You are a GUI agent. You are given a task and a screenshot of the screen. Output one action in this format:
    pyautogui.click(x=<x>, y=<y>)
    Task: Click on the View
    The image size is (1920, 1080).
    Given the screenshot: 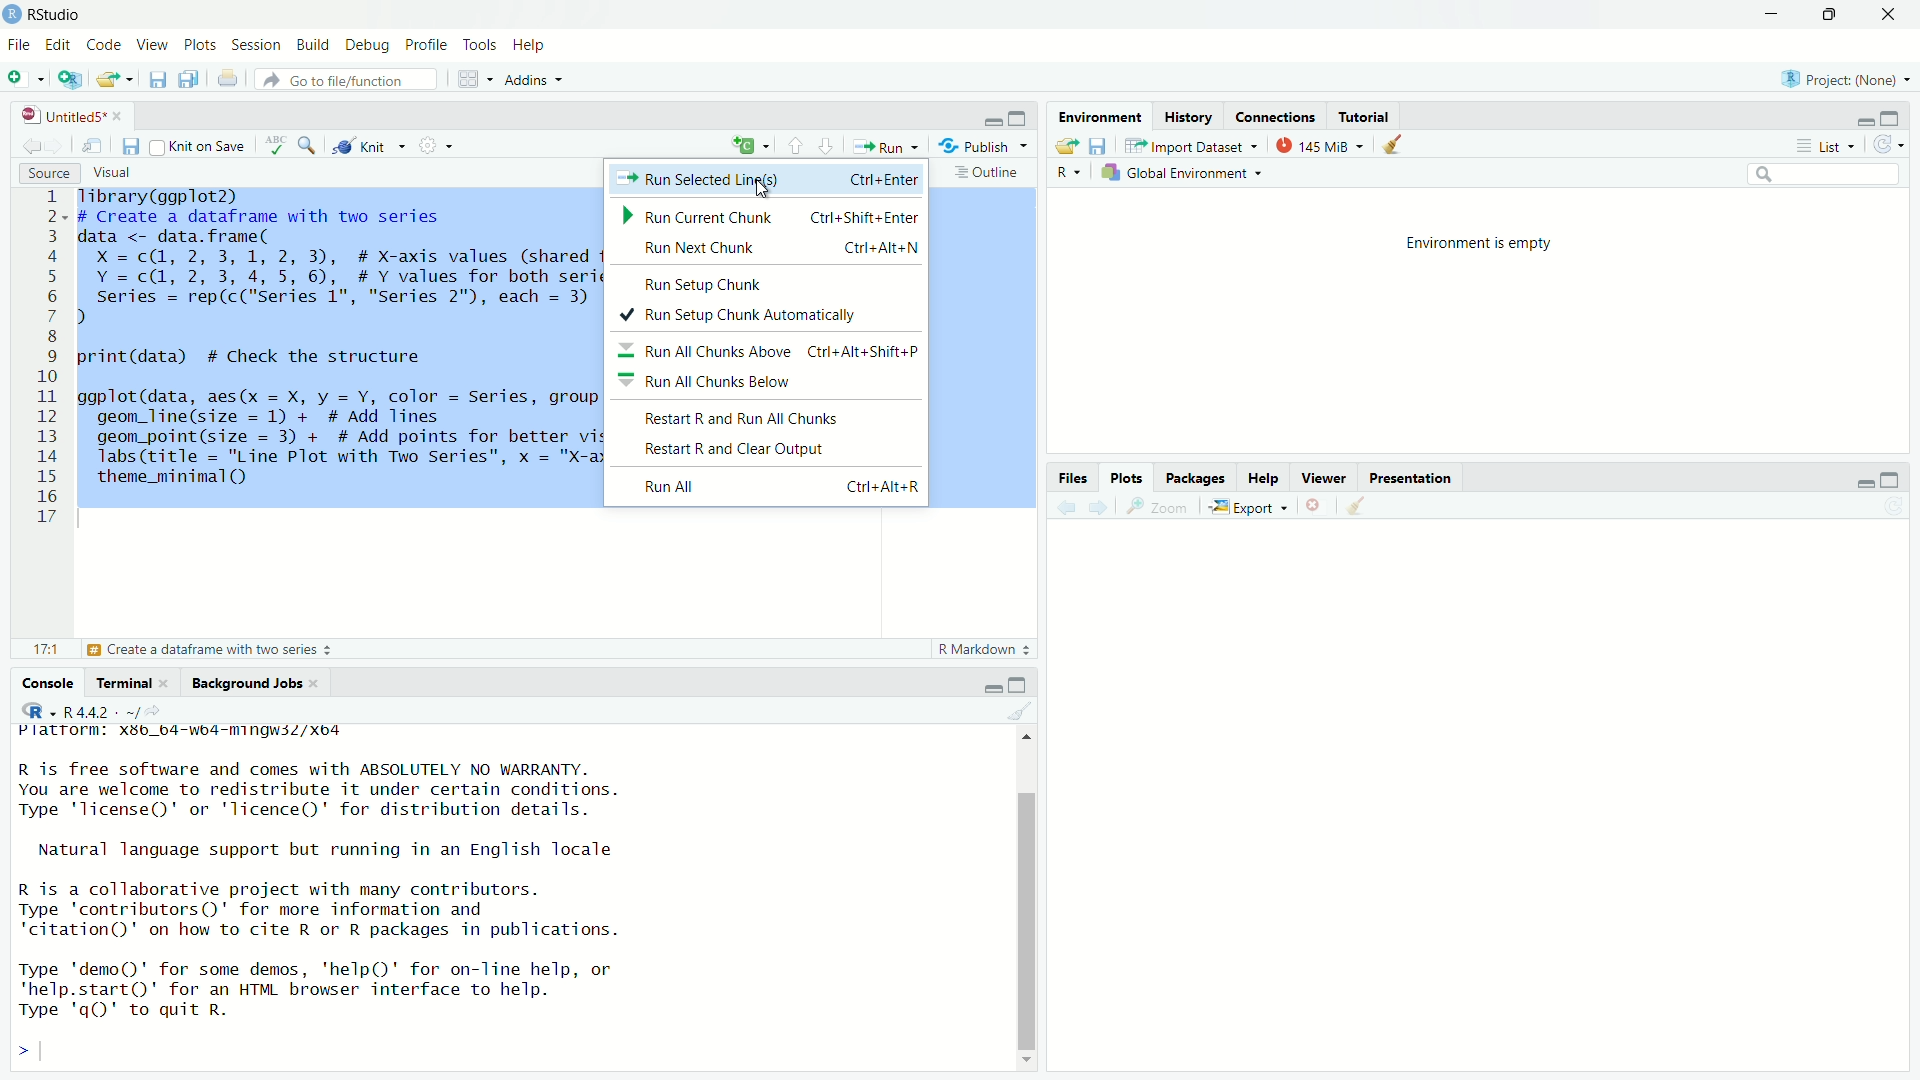 What is the action you would take?
    pyautogui.click(x=154, y=47)
    